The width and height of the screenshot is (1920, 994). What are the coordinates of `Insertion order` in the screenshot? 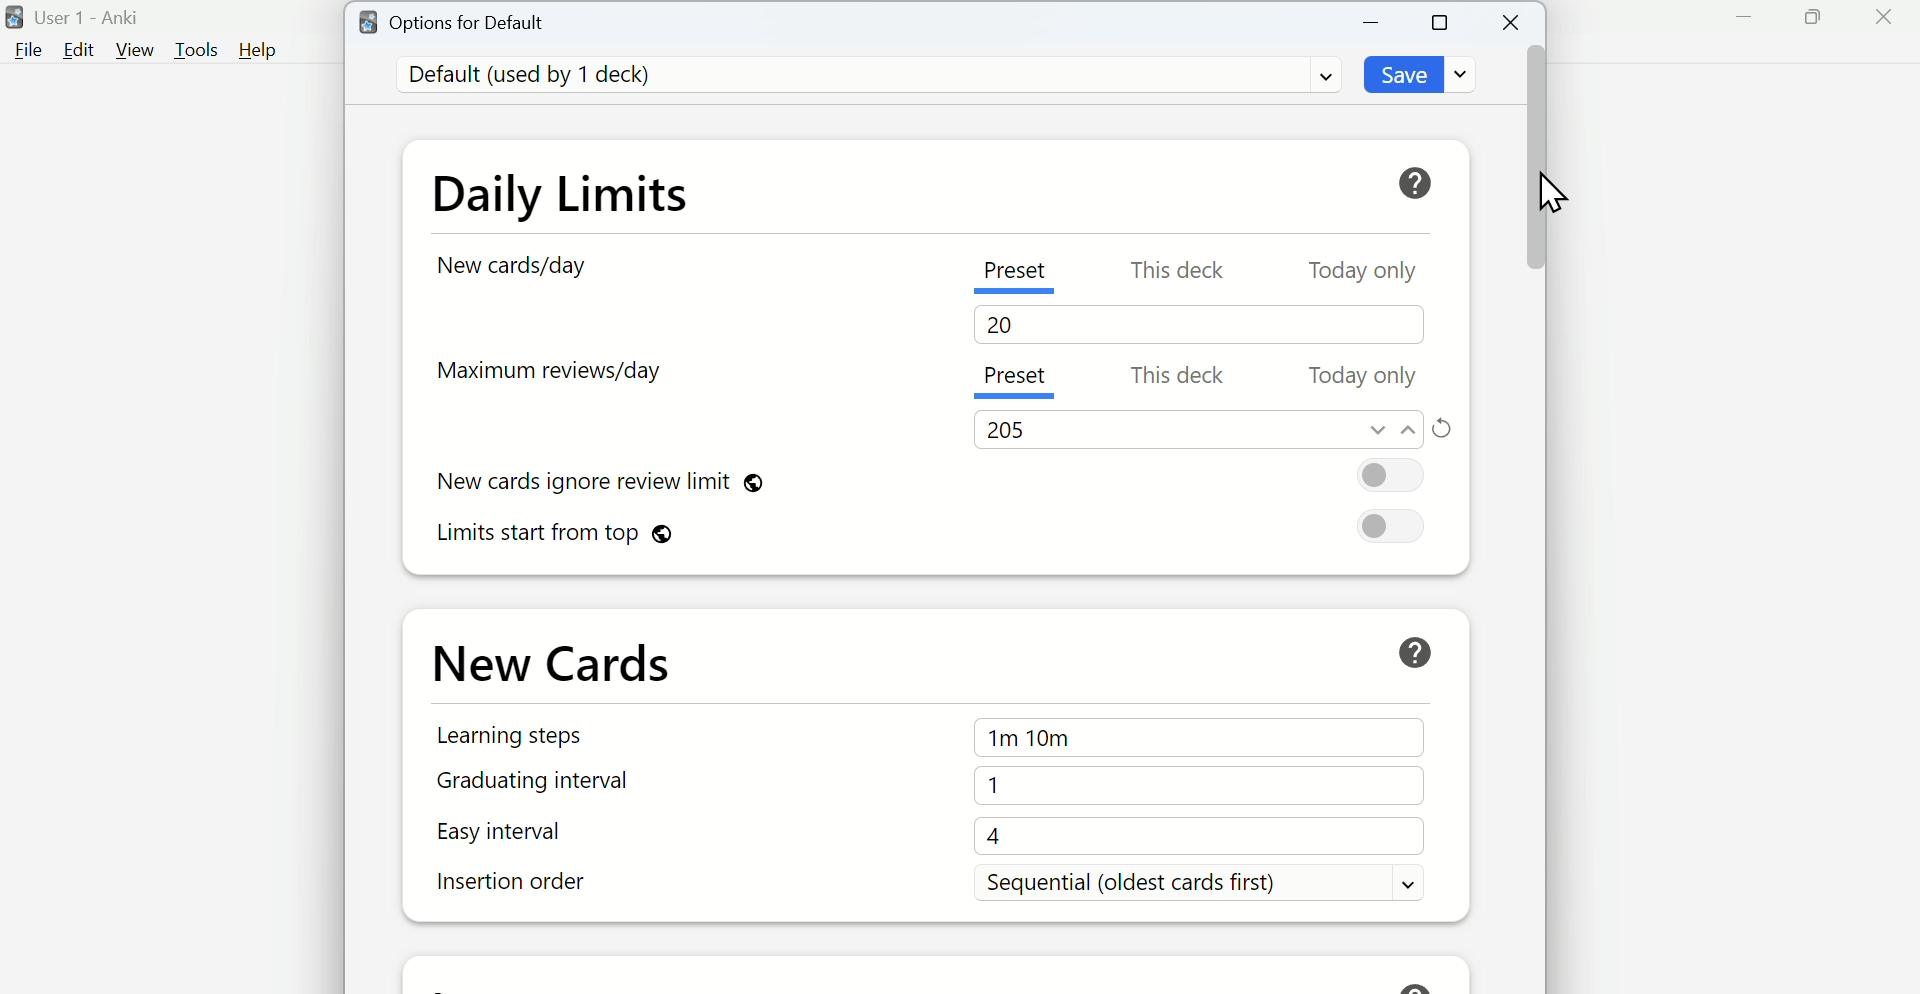 It's located at (517, 882).